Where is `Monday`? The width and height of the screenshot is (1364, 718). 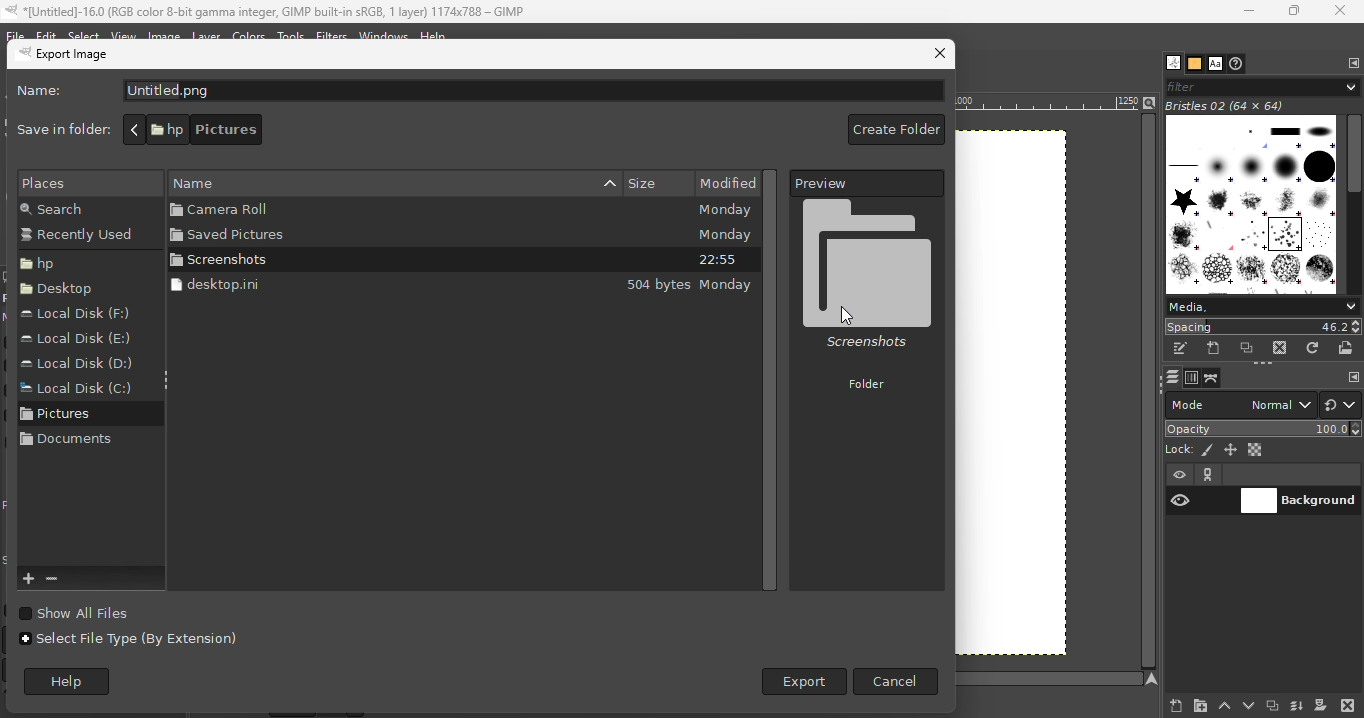
Monday is located at coordinates (724, 235).